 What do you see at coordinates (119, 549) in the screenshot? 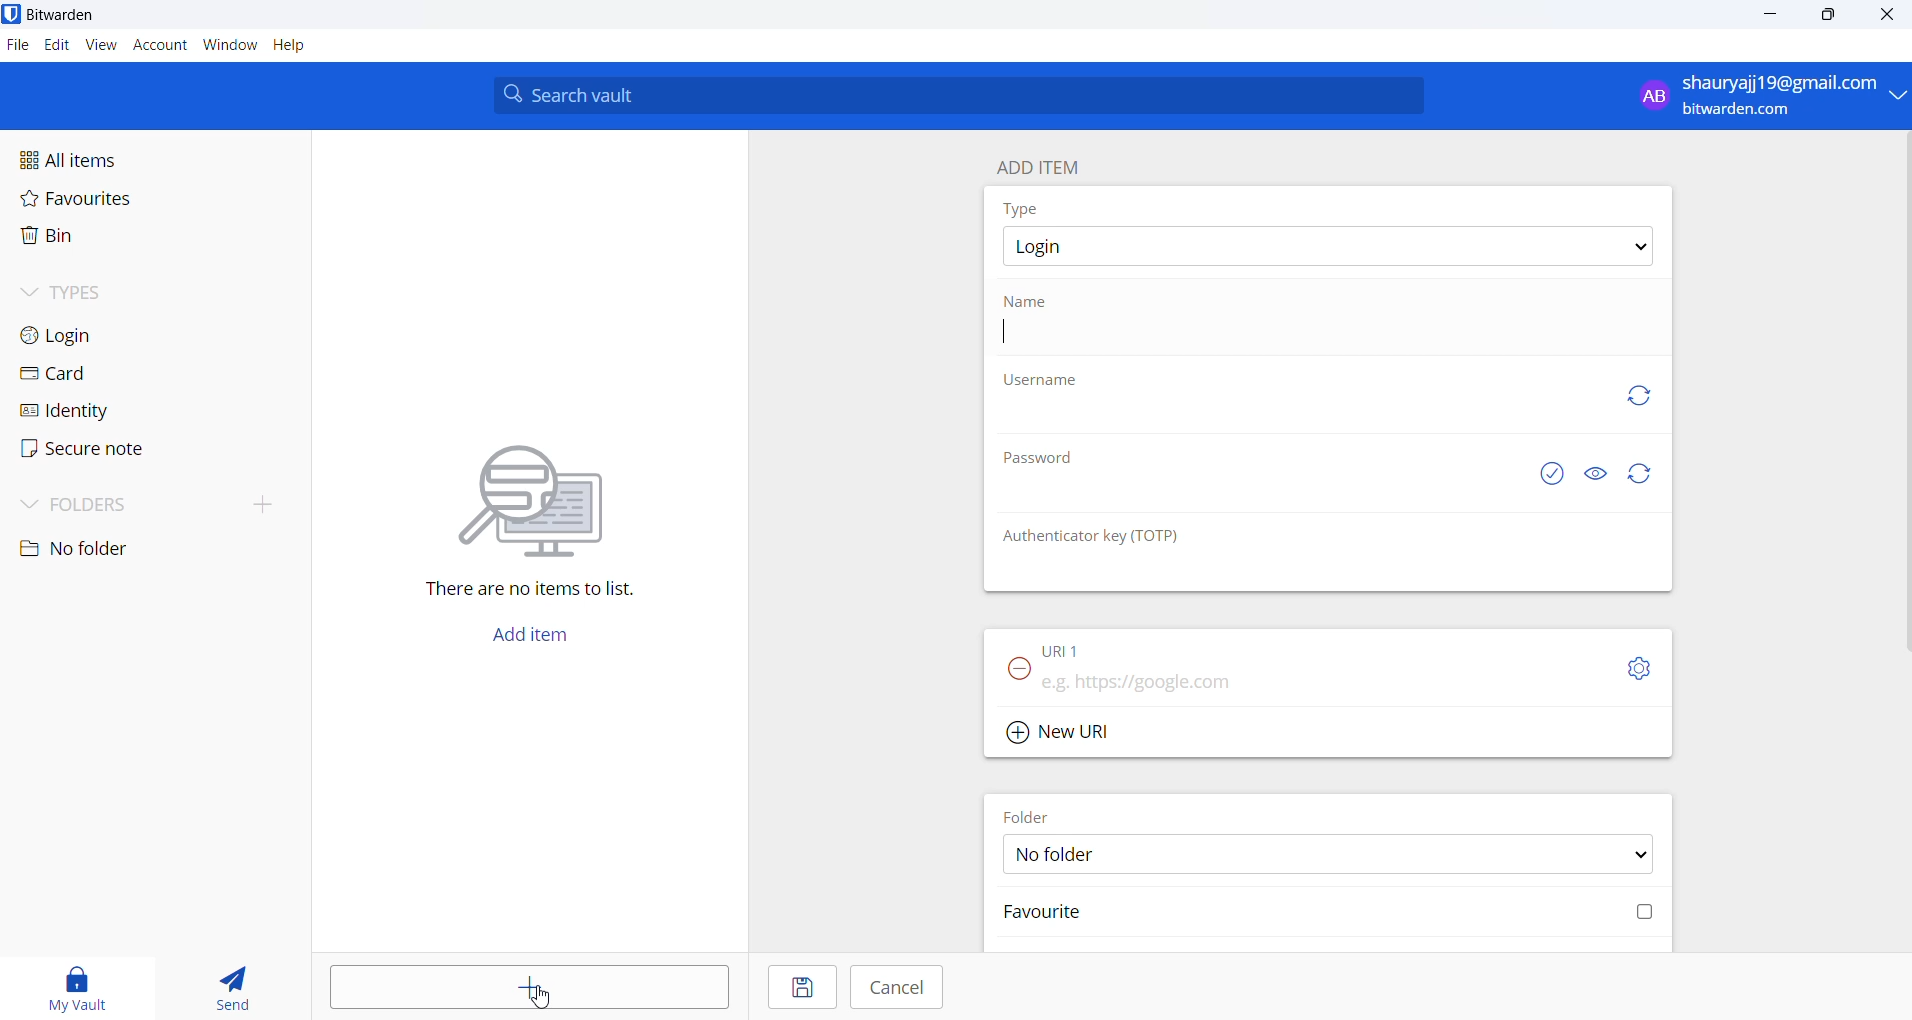
I see `no folder` at bounding box center [119, 549].